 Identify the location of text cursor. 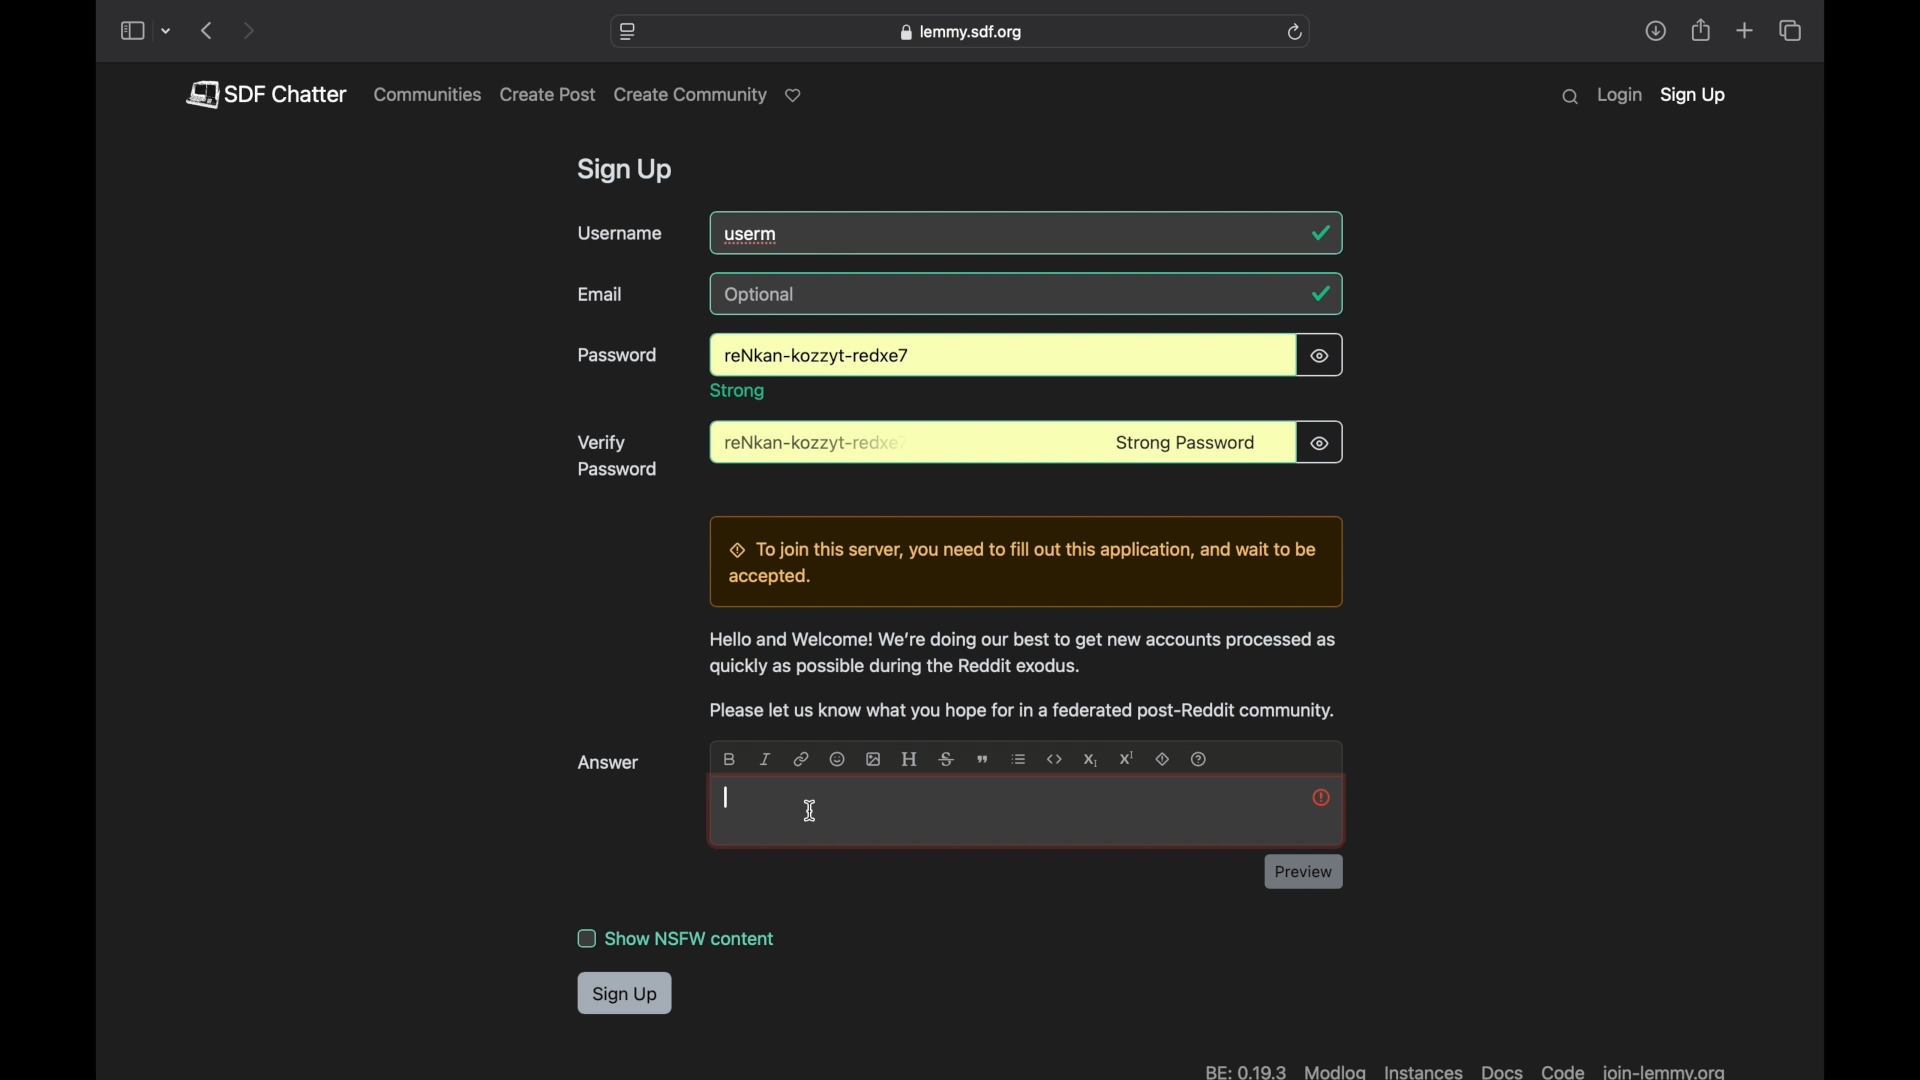
(727, 799).